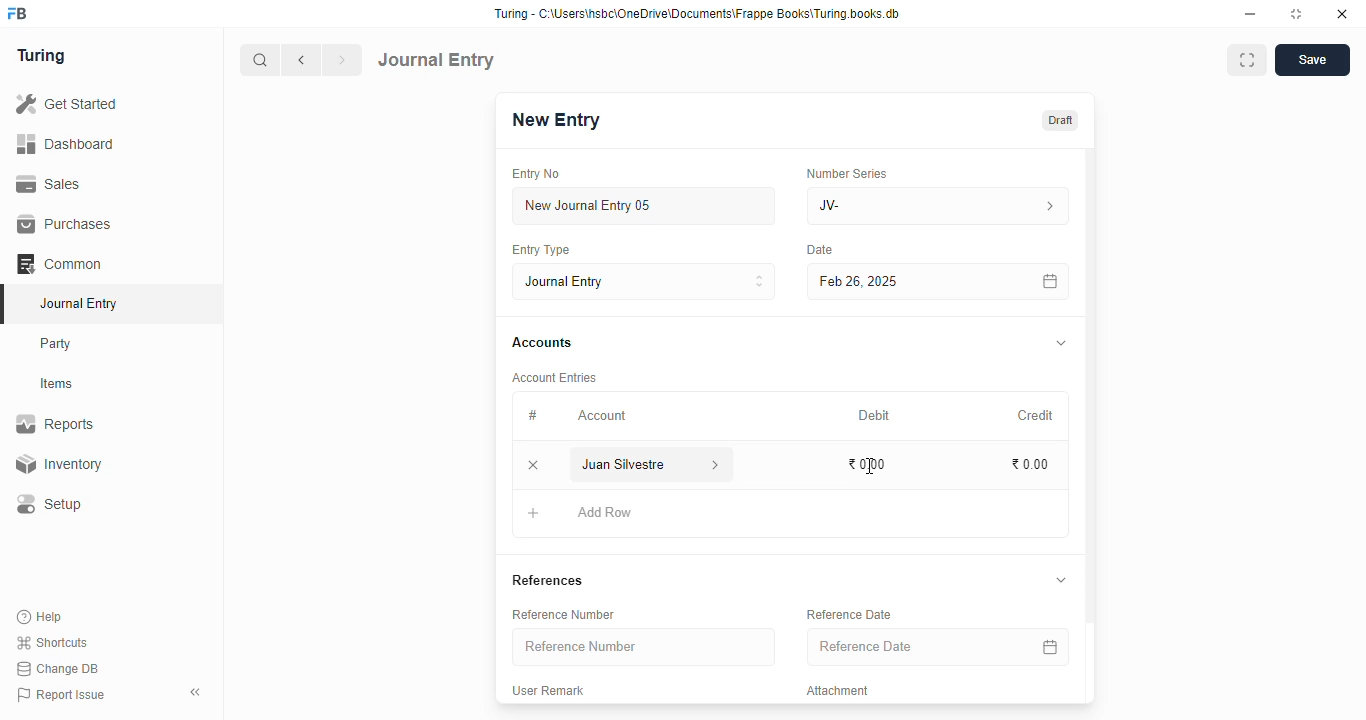 This screenshot has height=720, width=1366. Describe the element at coordinates (58, 344) in the screenshot. I see `party` at that location.